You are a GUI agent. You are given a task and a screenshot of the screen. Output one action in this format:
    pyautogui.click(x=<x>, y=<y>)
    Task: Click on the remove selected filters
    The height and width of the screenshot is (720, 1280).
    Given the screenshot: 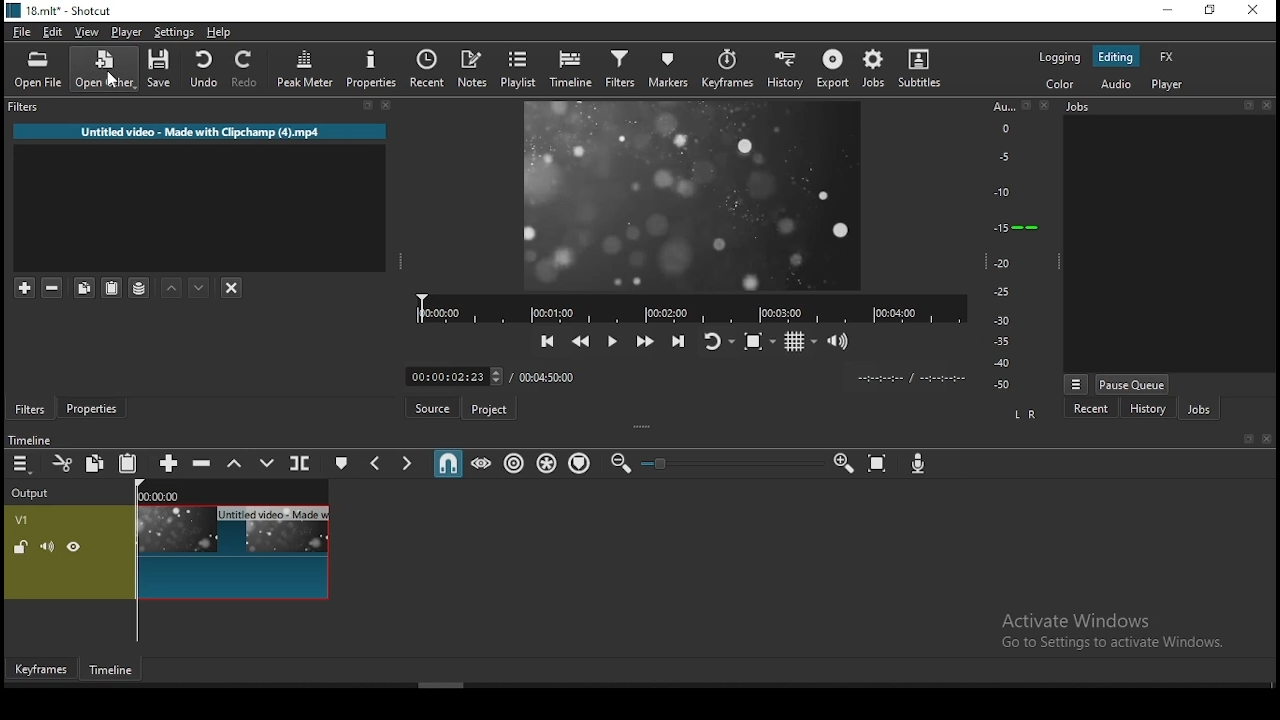 What is the action you would take?
    pyautogui.click(x=54, y=288)
    